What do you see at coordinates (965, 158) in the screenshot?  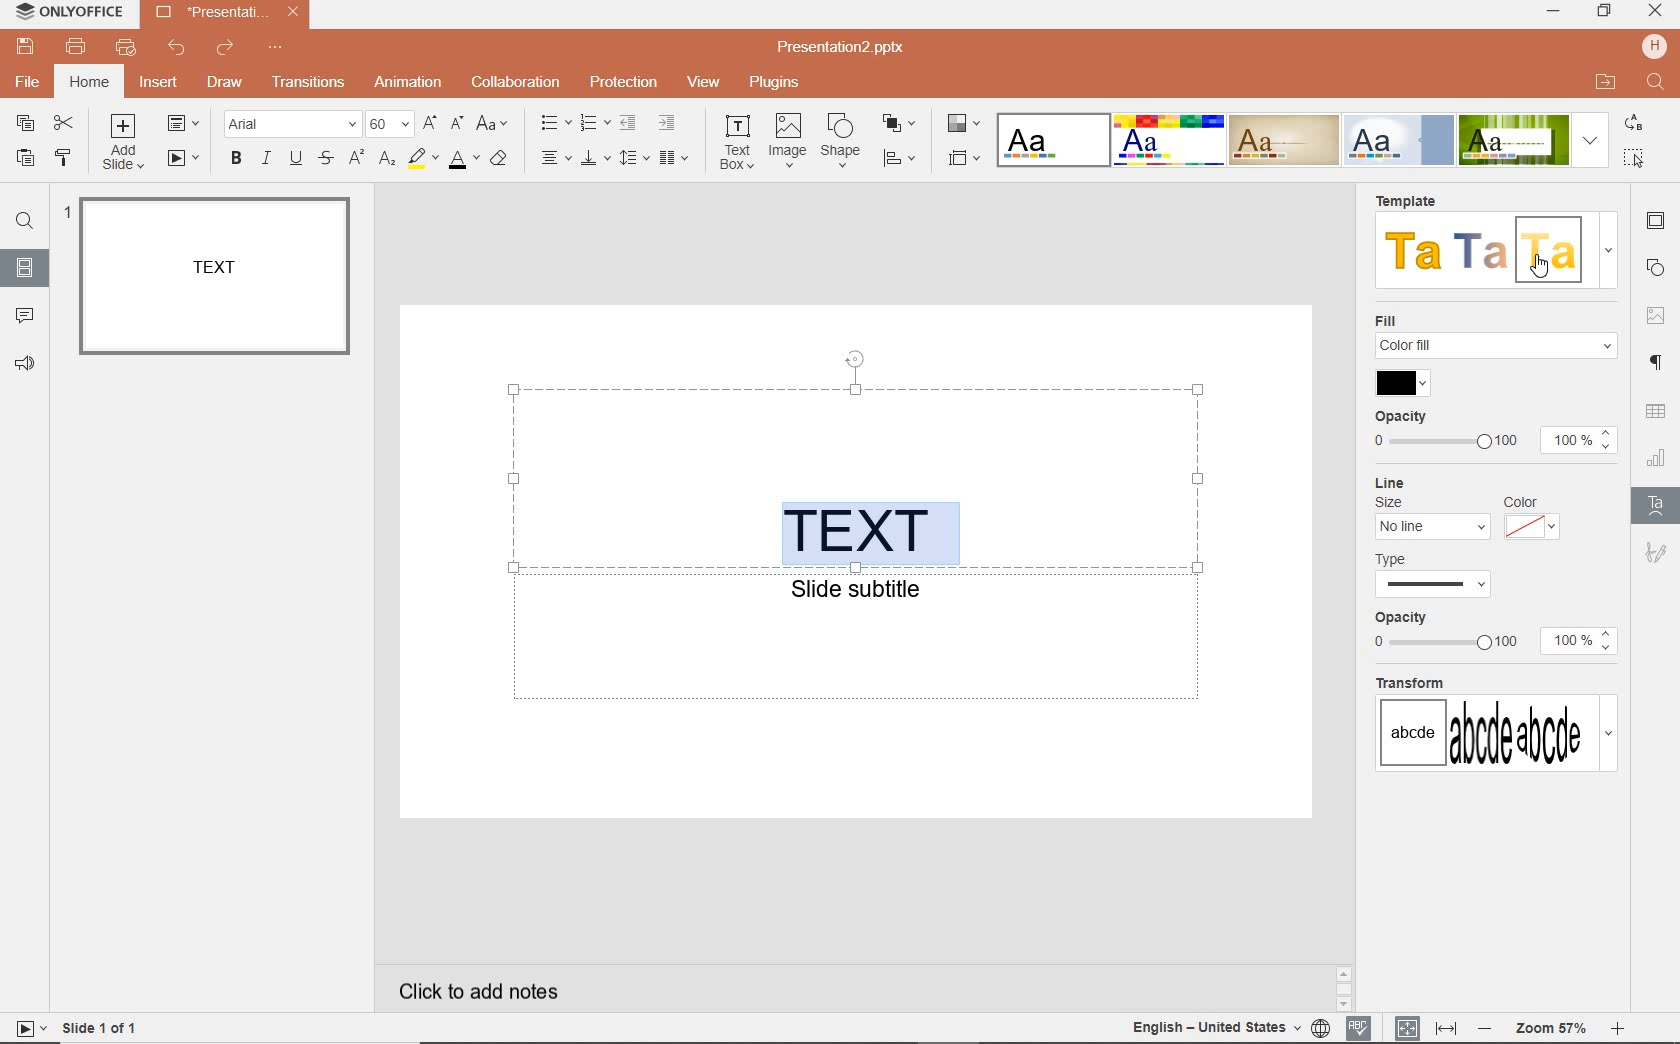 I see `SELECT SLIDE SIZE` at bounding box center [965, 158].